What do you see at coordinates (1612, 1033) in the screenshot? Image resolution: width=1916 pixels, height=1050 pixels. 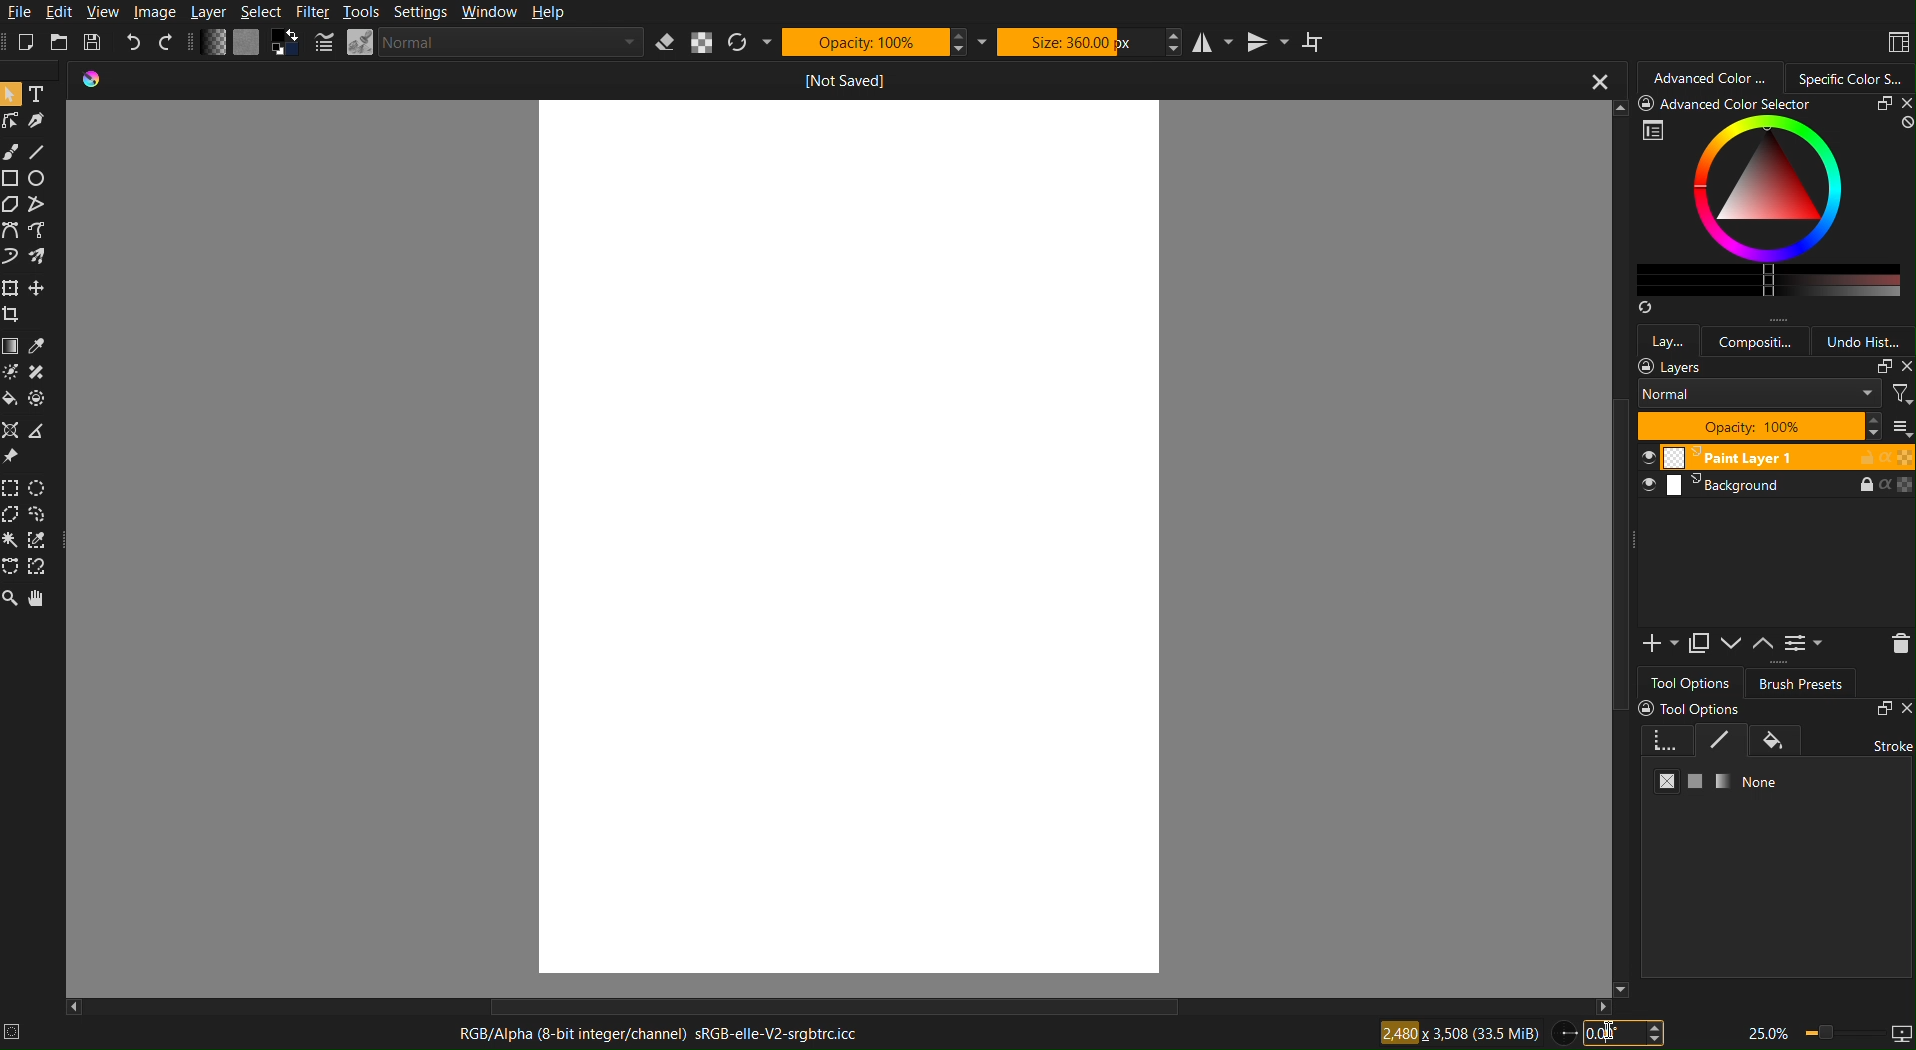 I see `I-cursor` at bounding box center [1612, 1033].